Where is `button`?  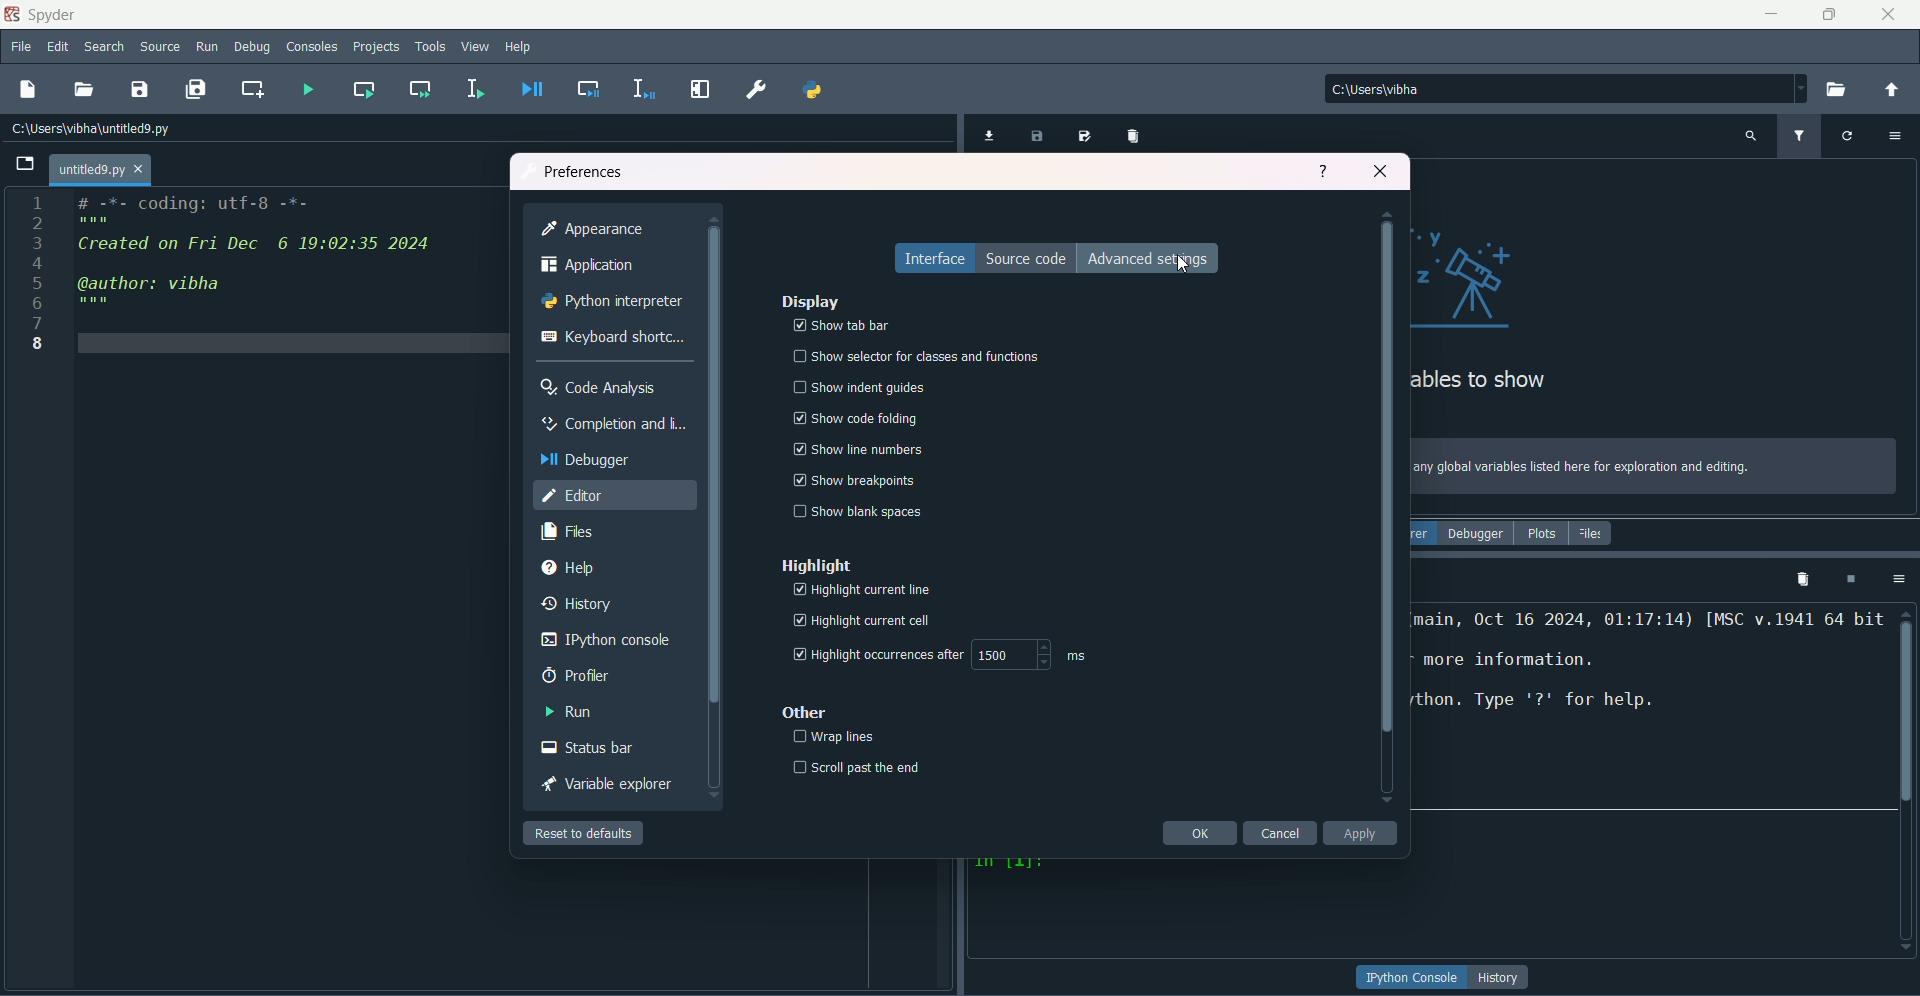
button is located at coordinates (1501, 977).